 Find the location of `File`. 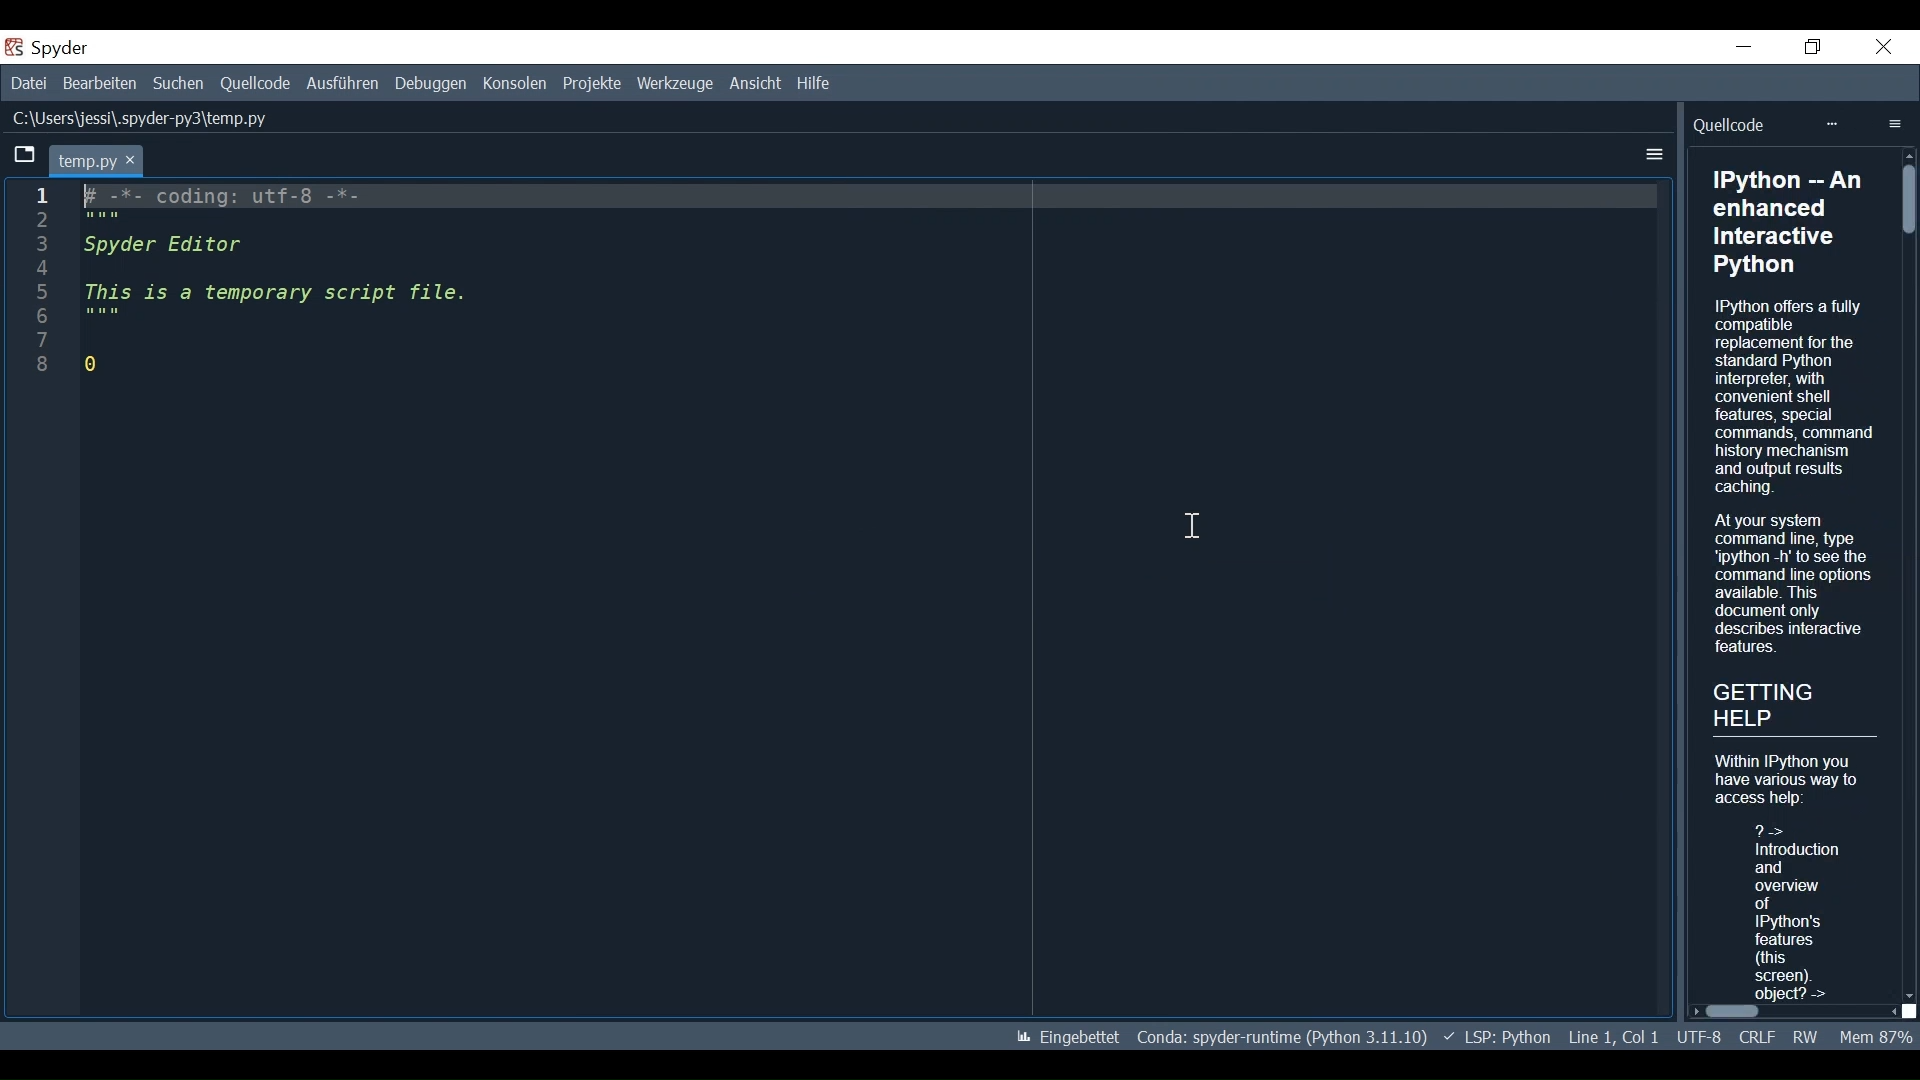

File is located at coordinates (28, 83).